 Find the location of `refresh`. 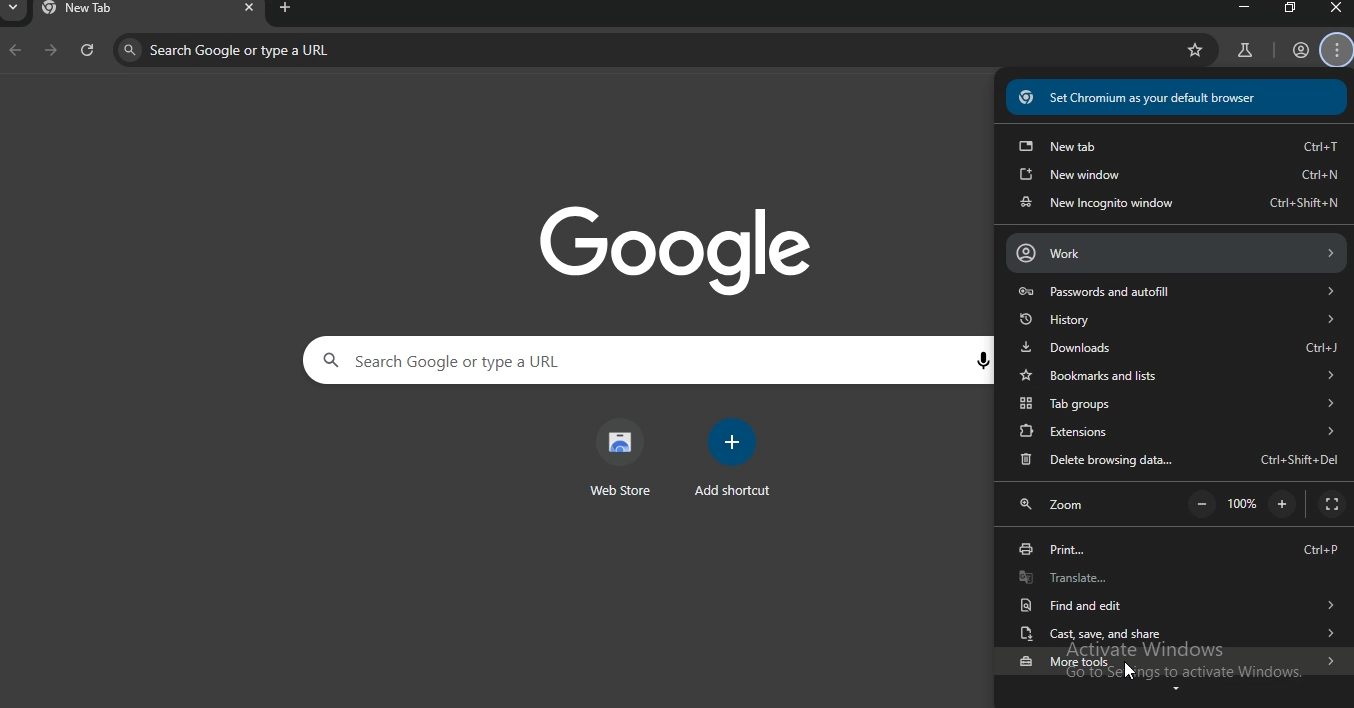

refresh is located at coordinates (86, 53).